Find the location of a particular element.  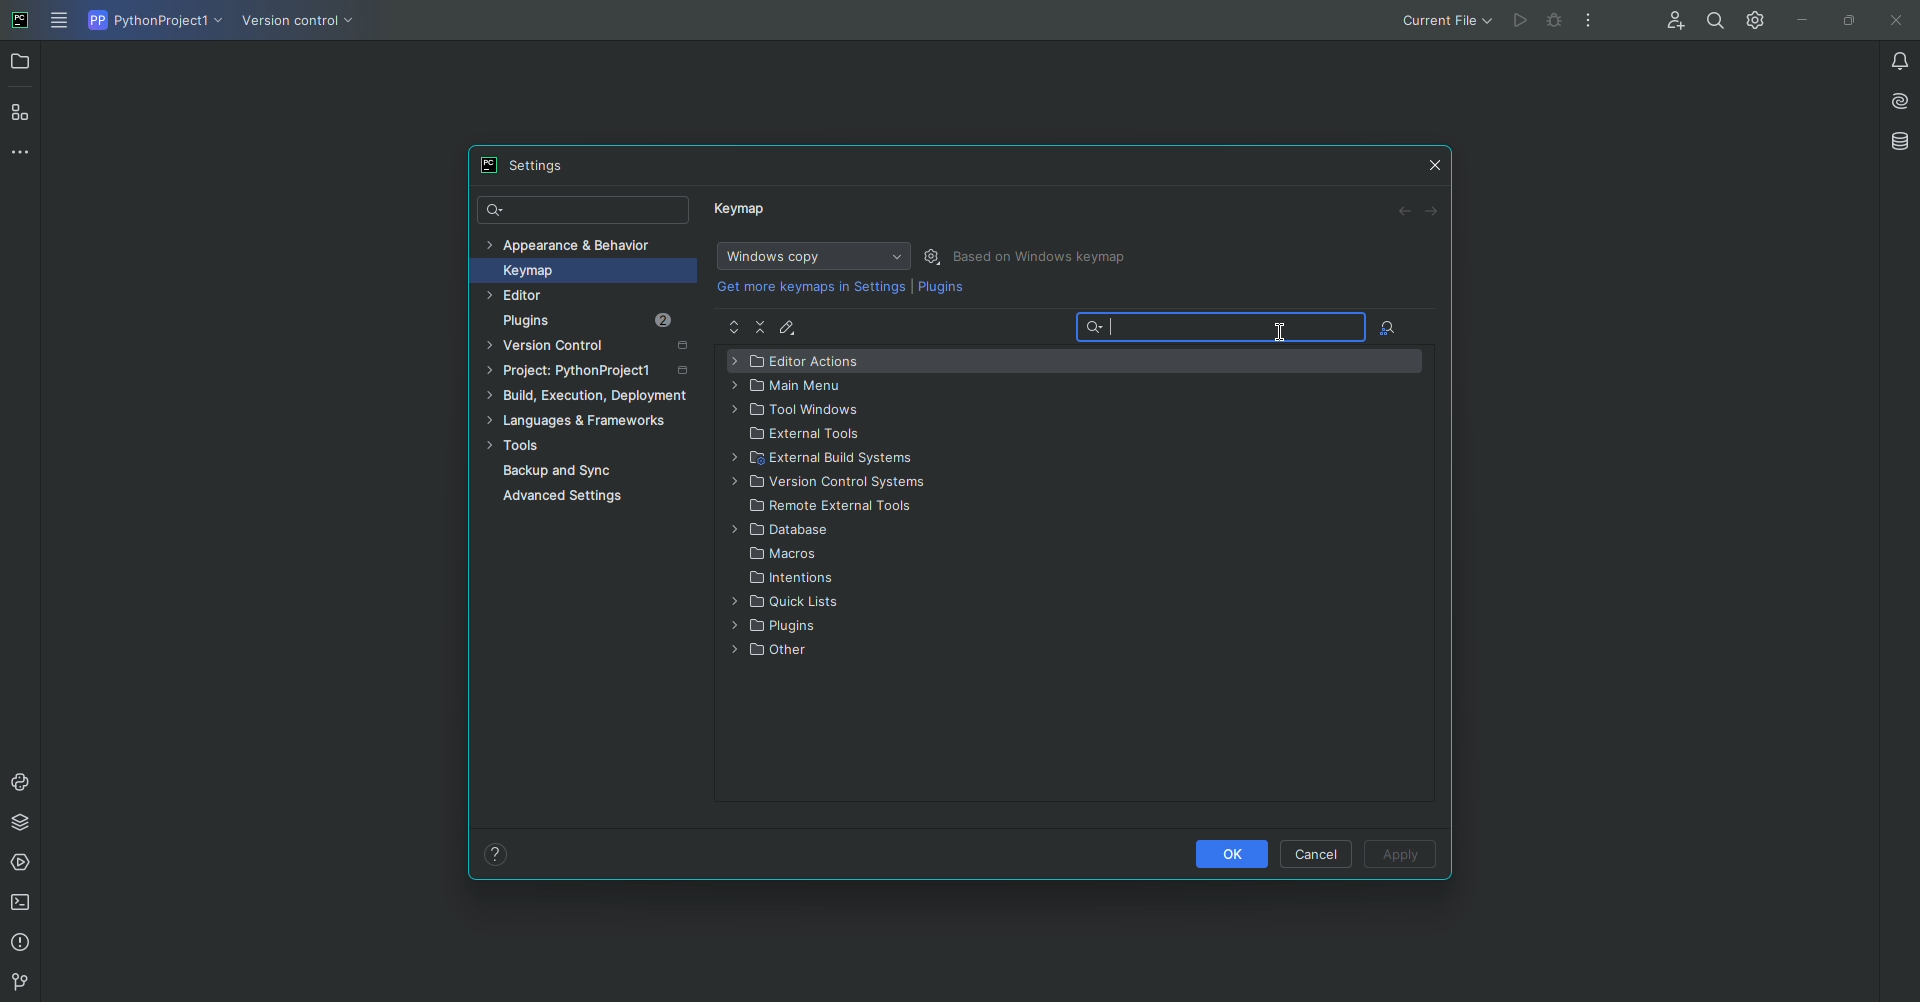

Tools is located at coordinates (584, 447).